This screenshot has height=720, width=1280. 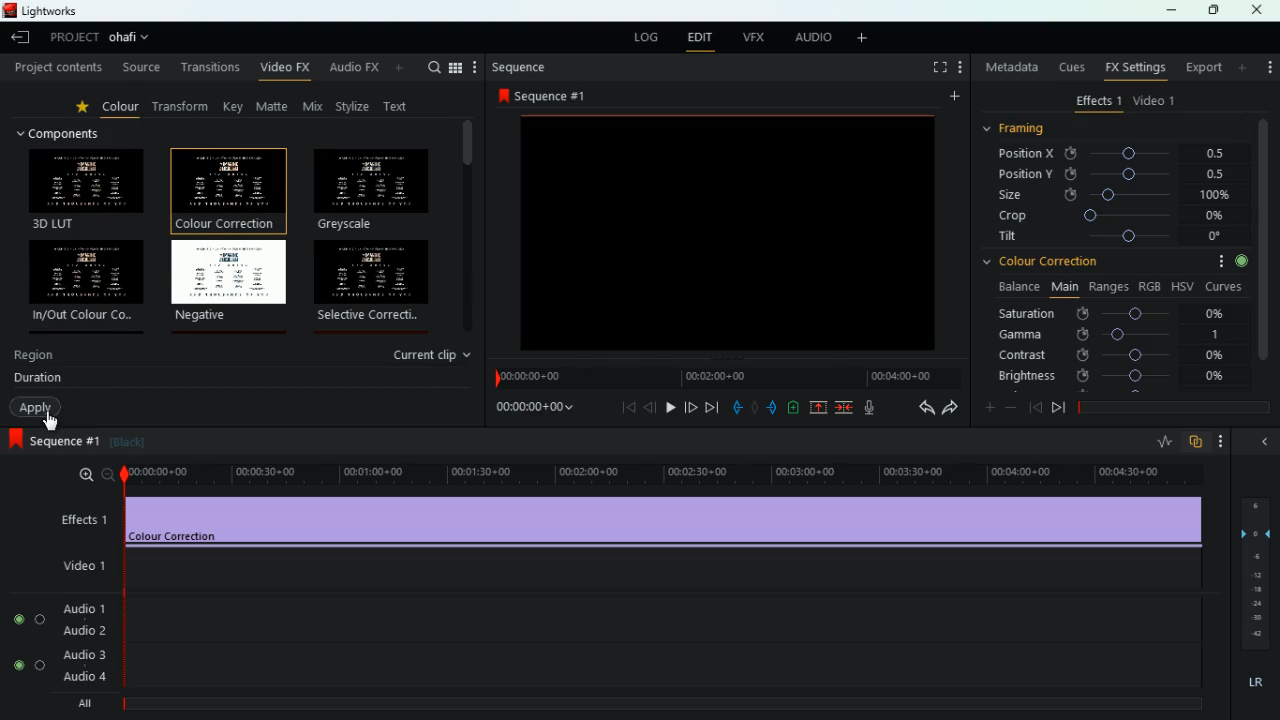 What do you see at coordinates (1116, 355) in the screenshot?
I see `contrast` at bounding box center [1116, 355].